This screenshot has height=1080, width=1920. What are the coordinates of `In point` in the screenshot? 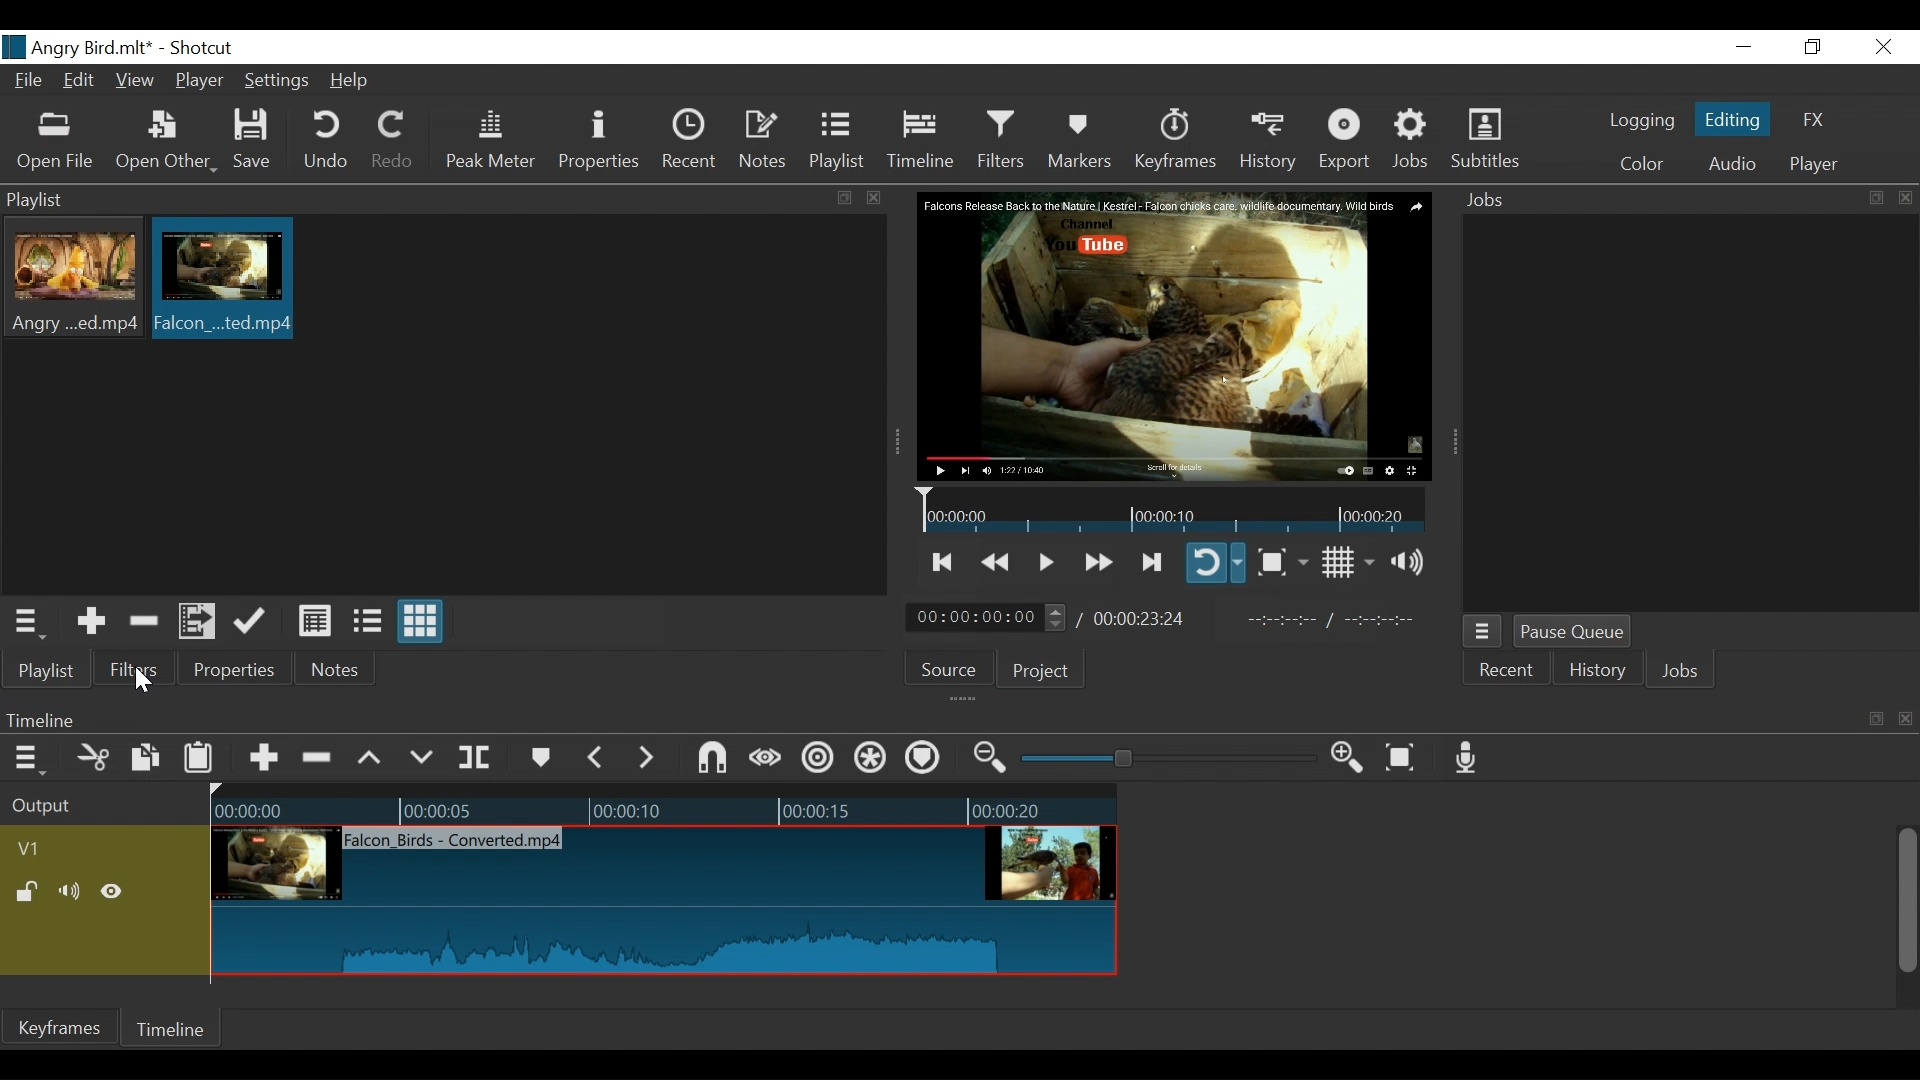 It's located at (1339, 620).